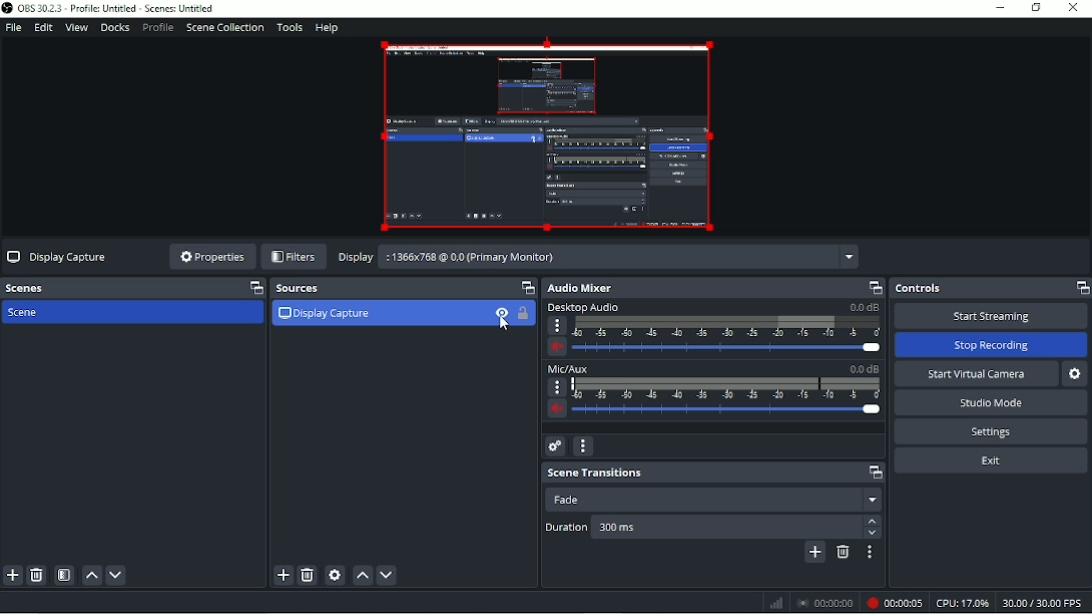 The width and height of the screenshot is (1092, 614). I want to click on Start streaming, so click(991, 316).